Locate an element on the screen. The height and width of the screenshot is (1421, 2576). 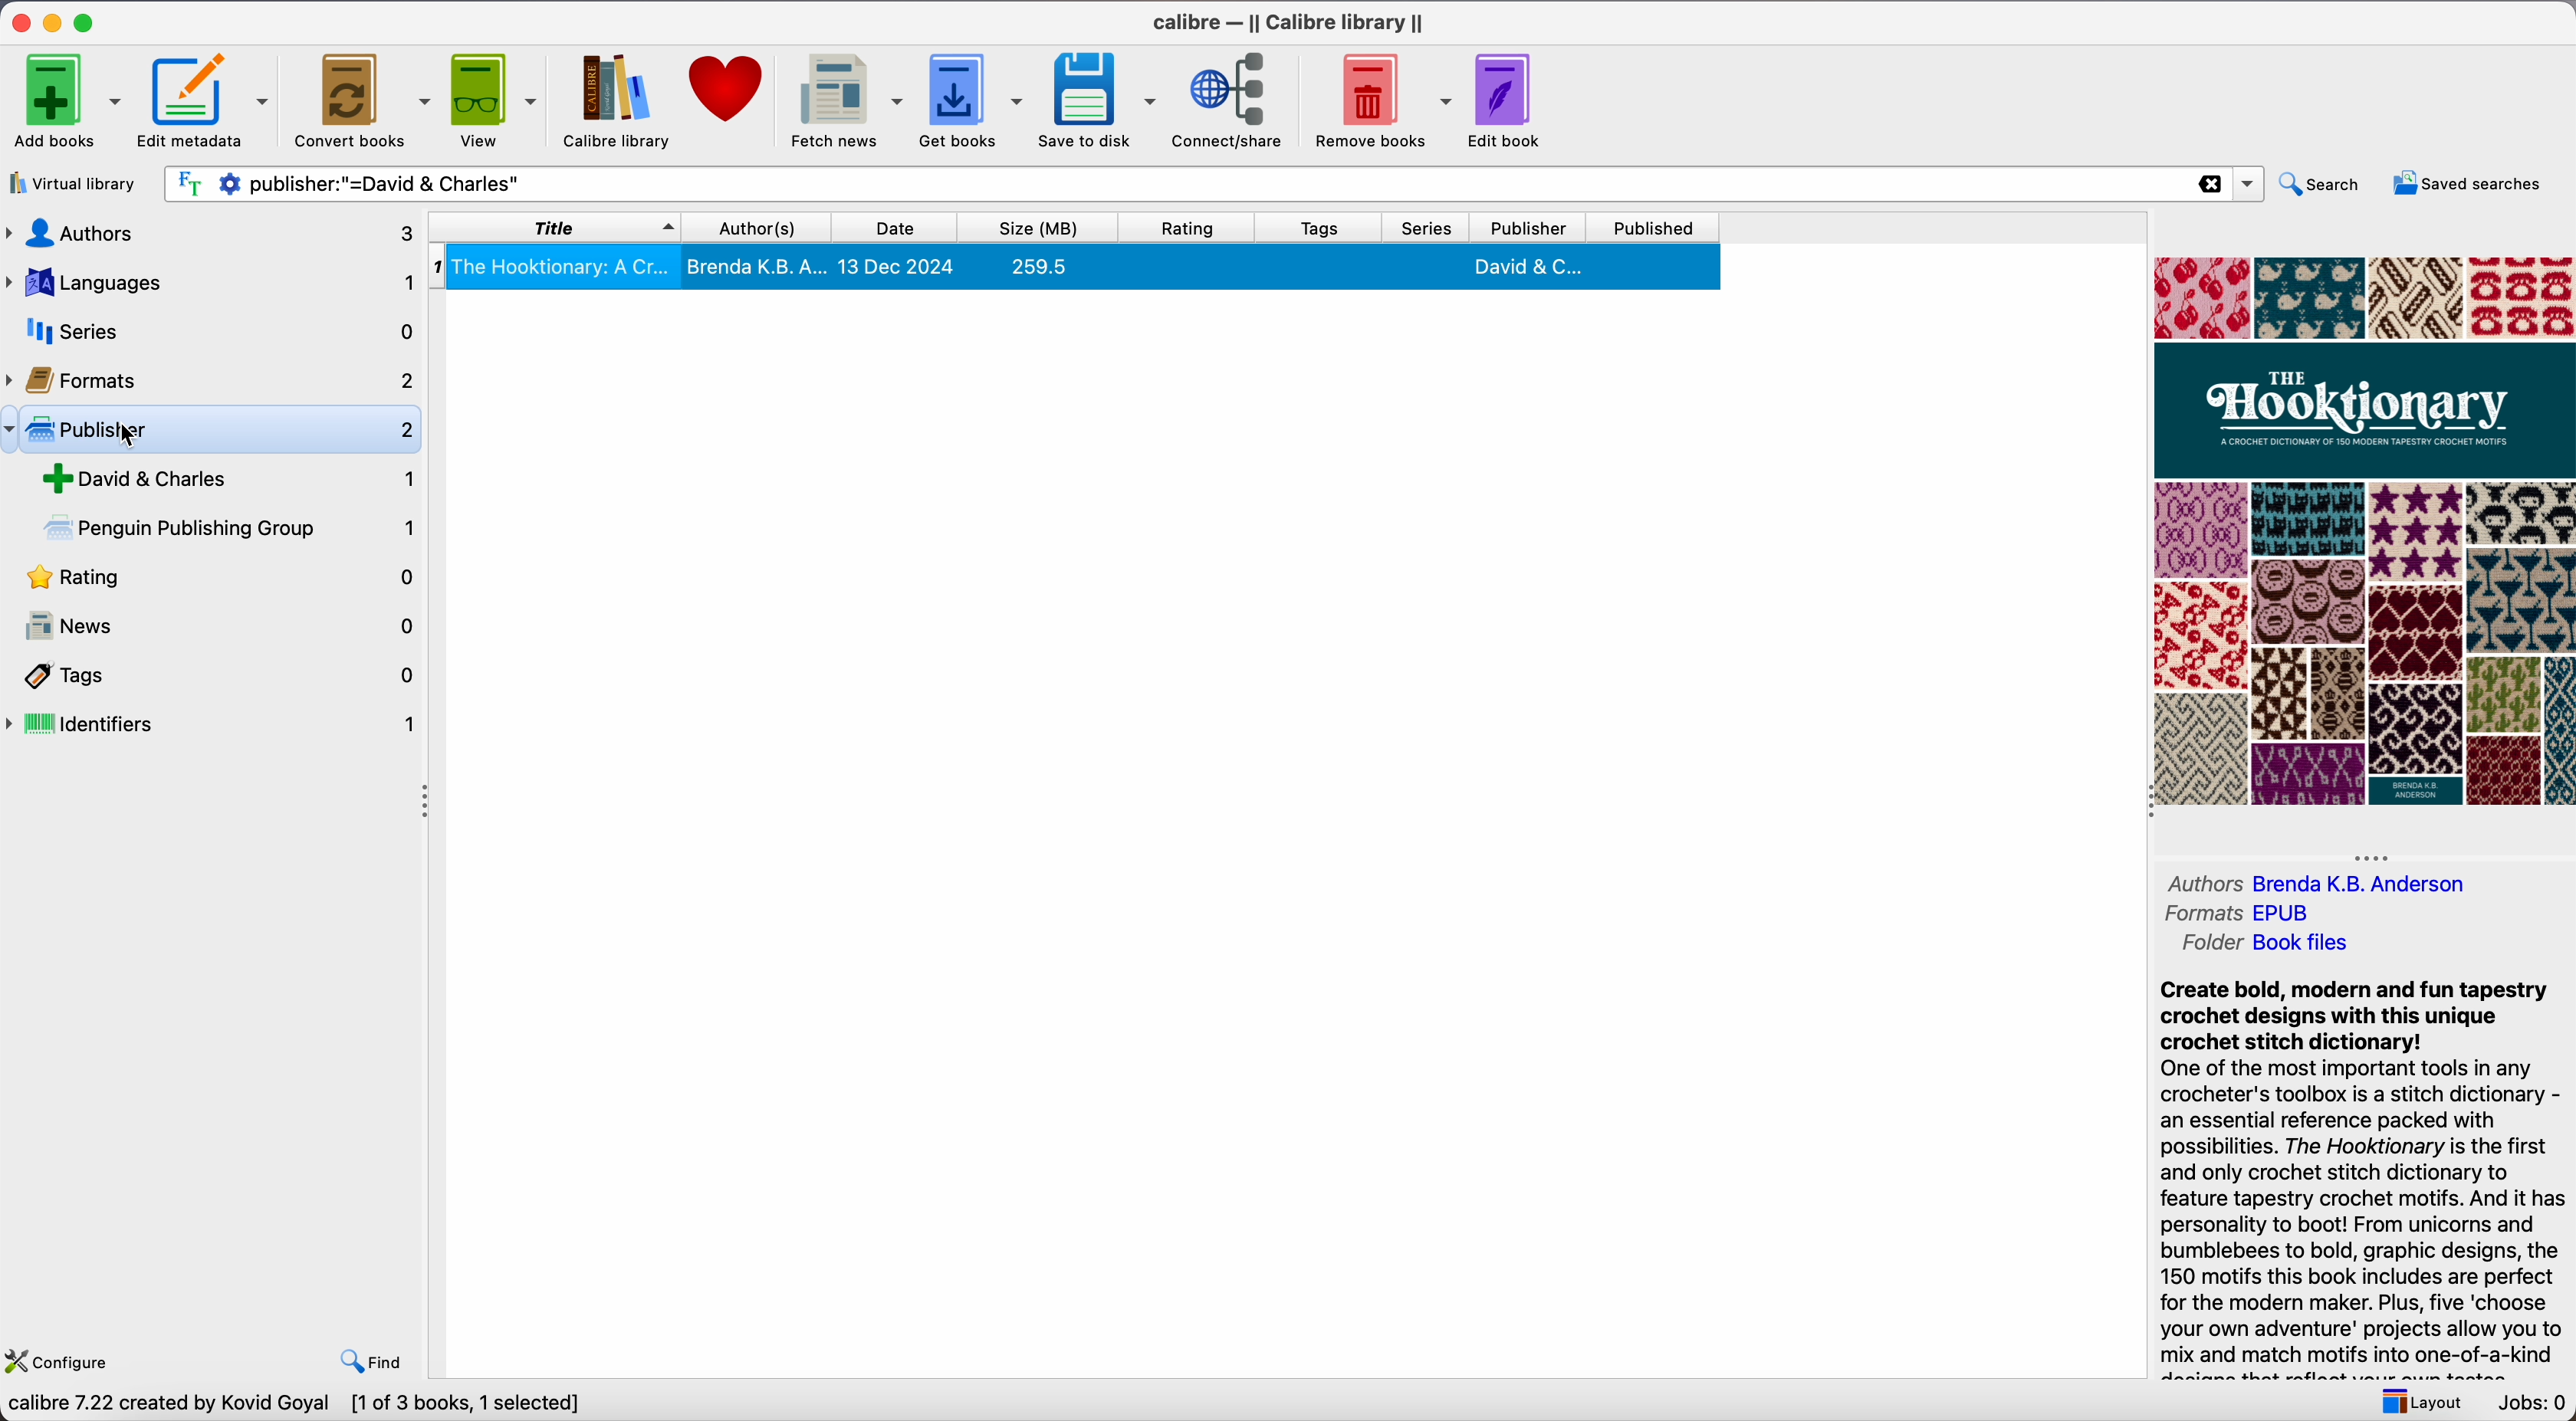
search bar is located at coordinates (1211, 184).